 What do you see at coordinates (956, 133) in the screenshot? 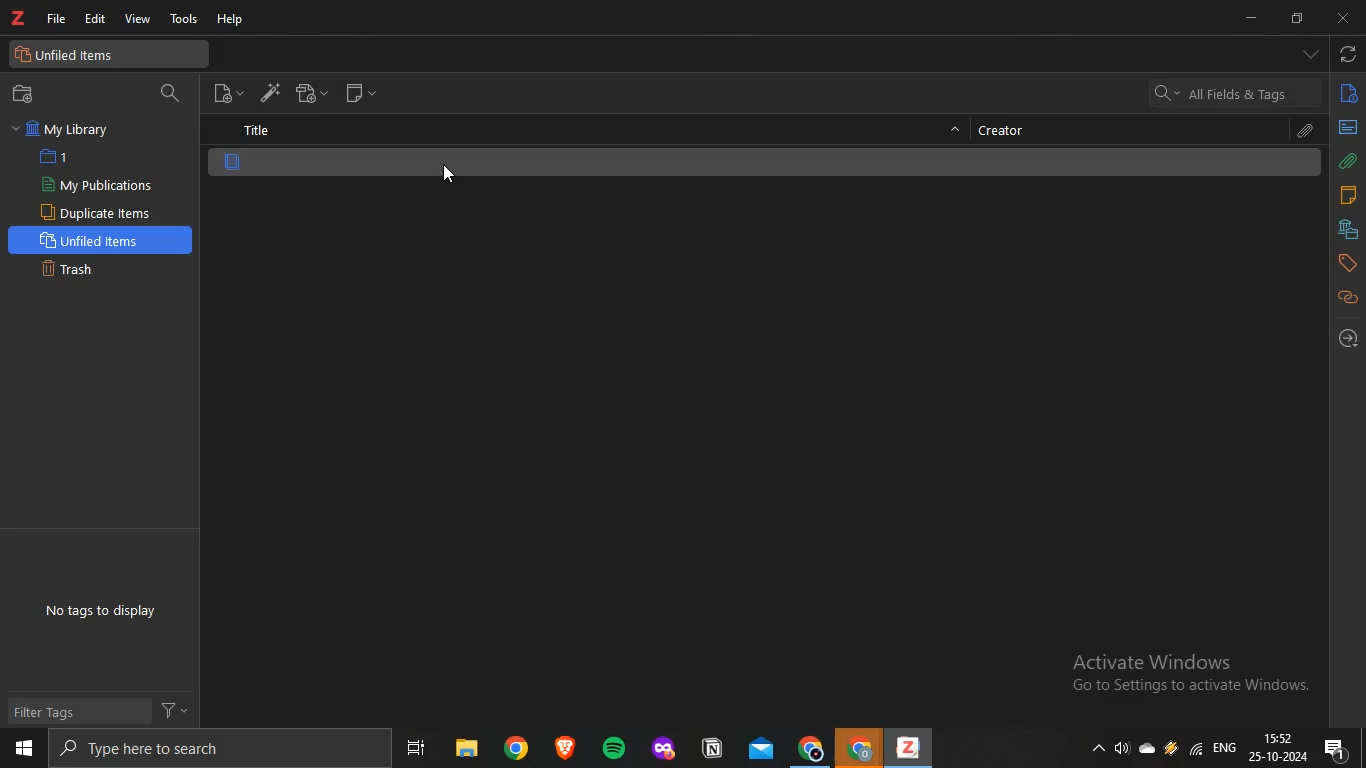
I see `hide` at bounding box center [956, 133].